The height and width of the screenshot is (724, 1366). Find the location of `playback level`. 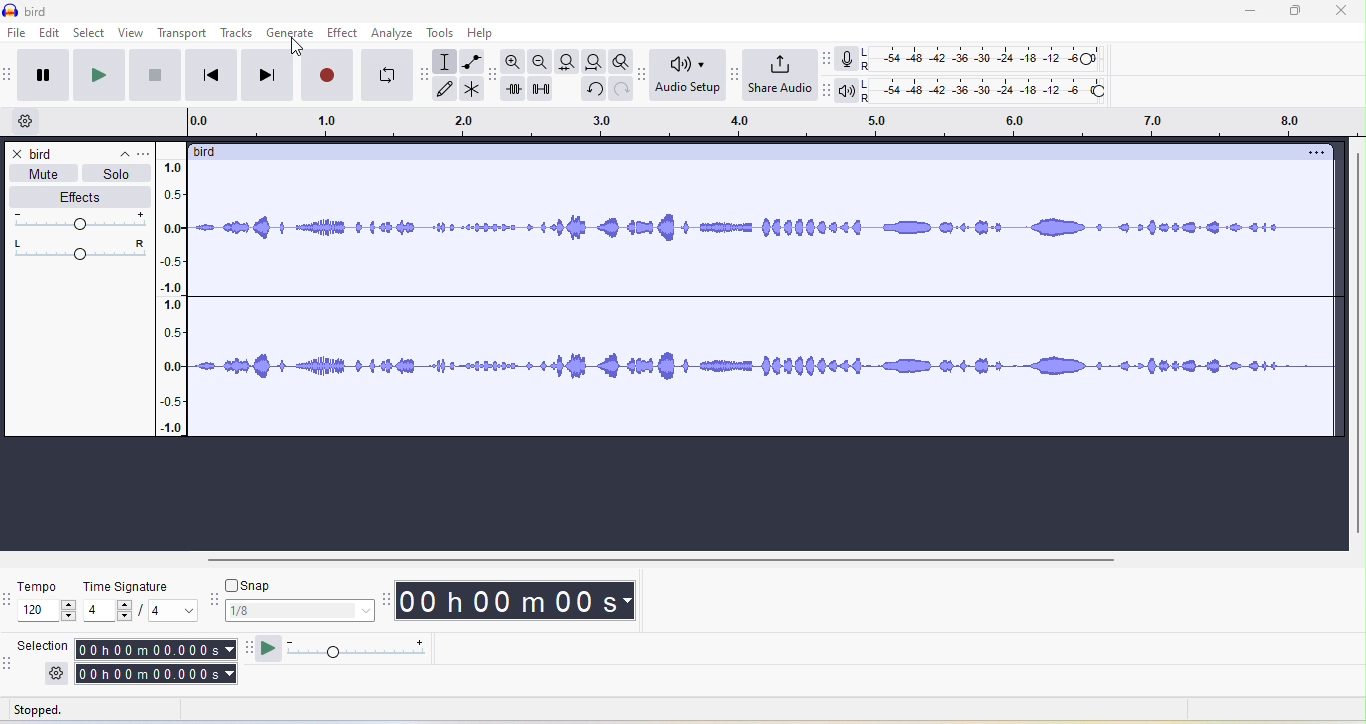

playback level is located at coordinates (991, 92).